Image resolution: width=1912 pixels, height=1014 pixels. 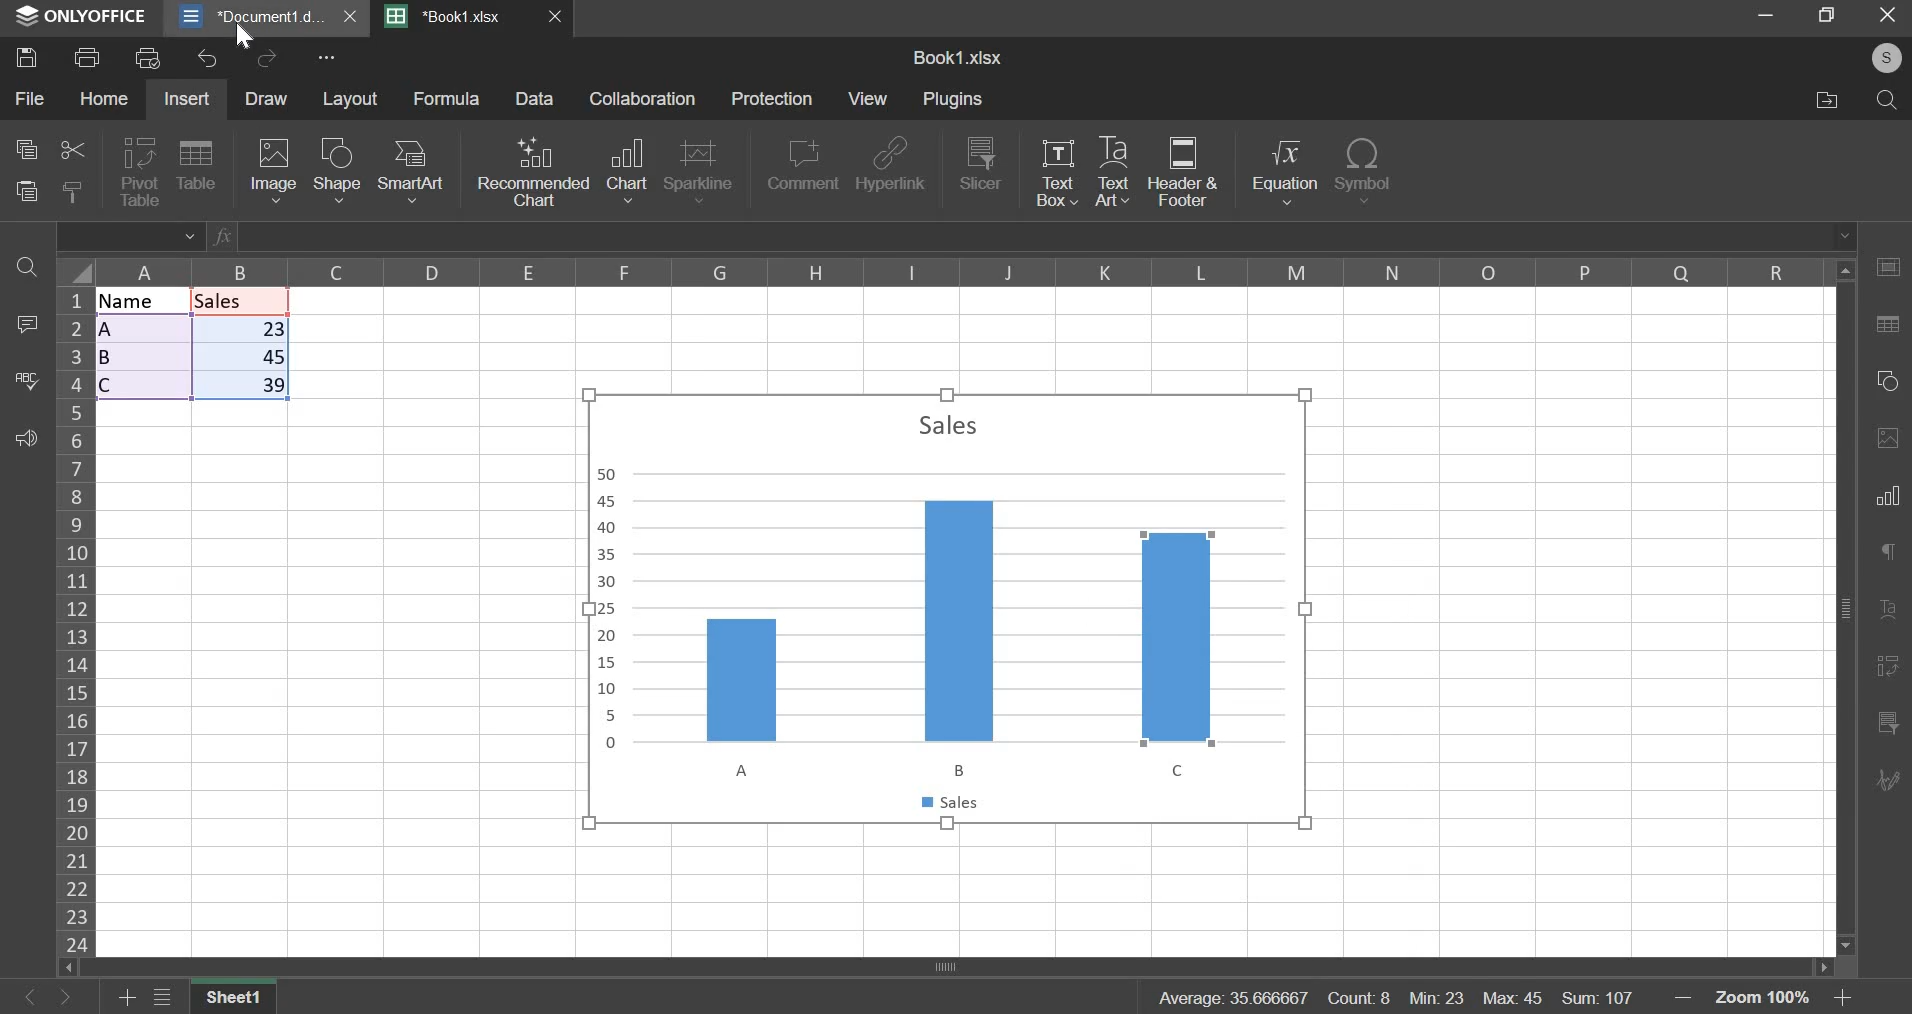 What do you see at coordinates (948, 606) in the screenshot?
I see `chart` at bounding box center [948, 606].